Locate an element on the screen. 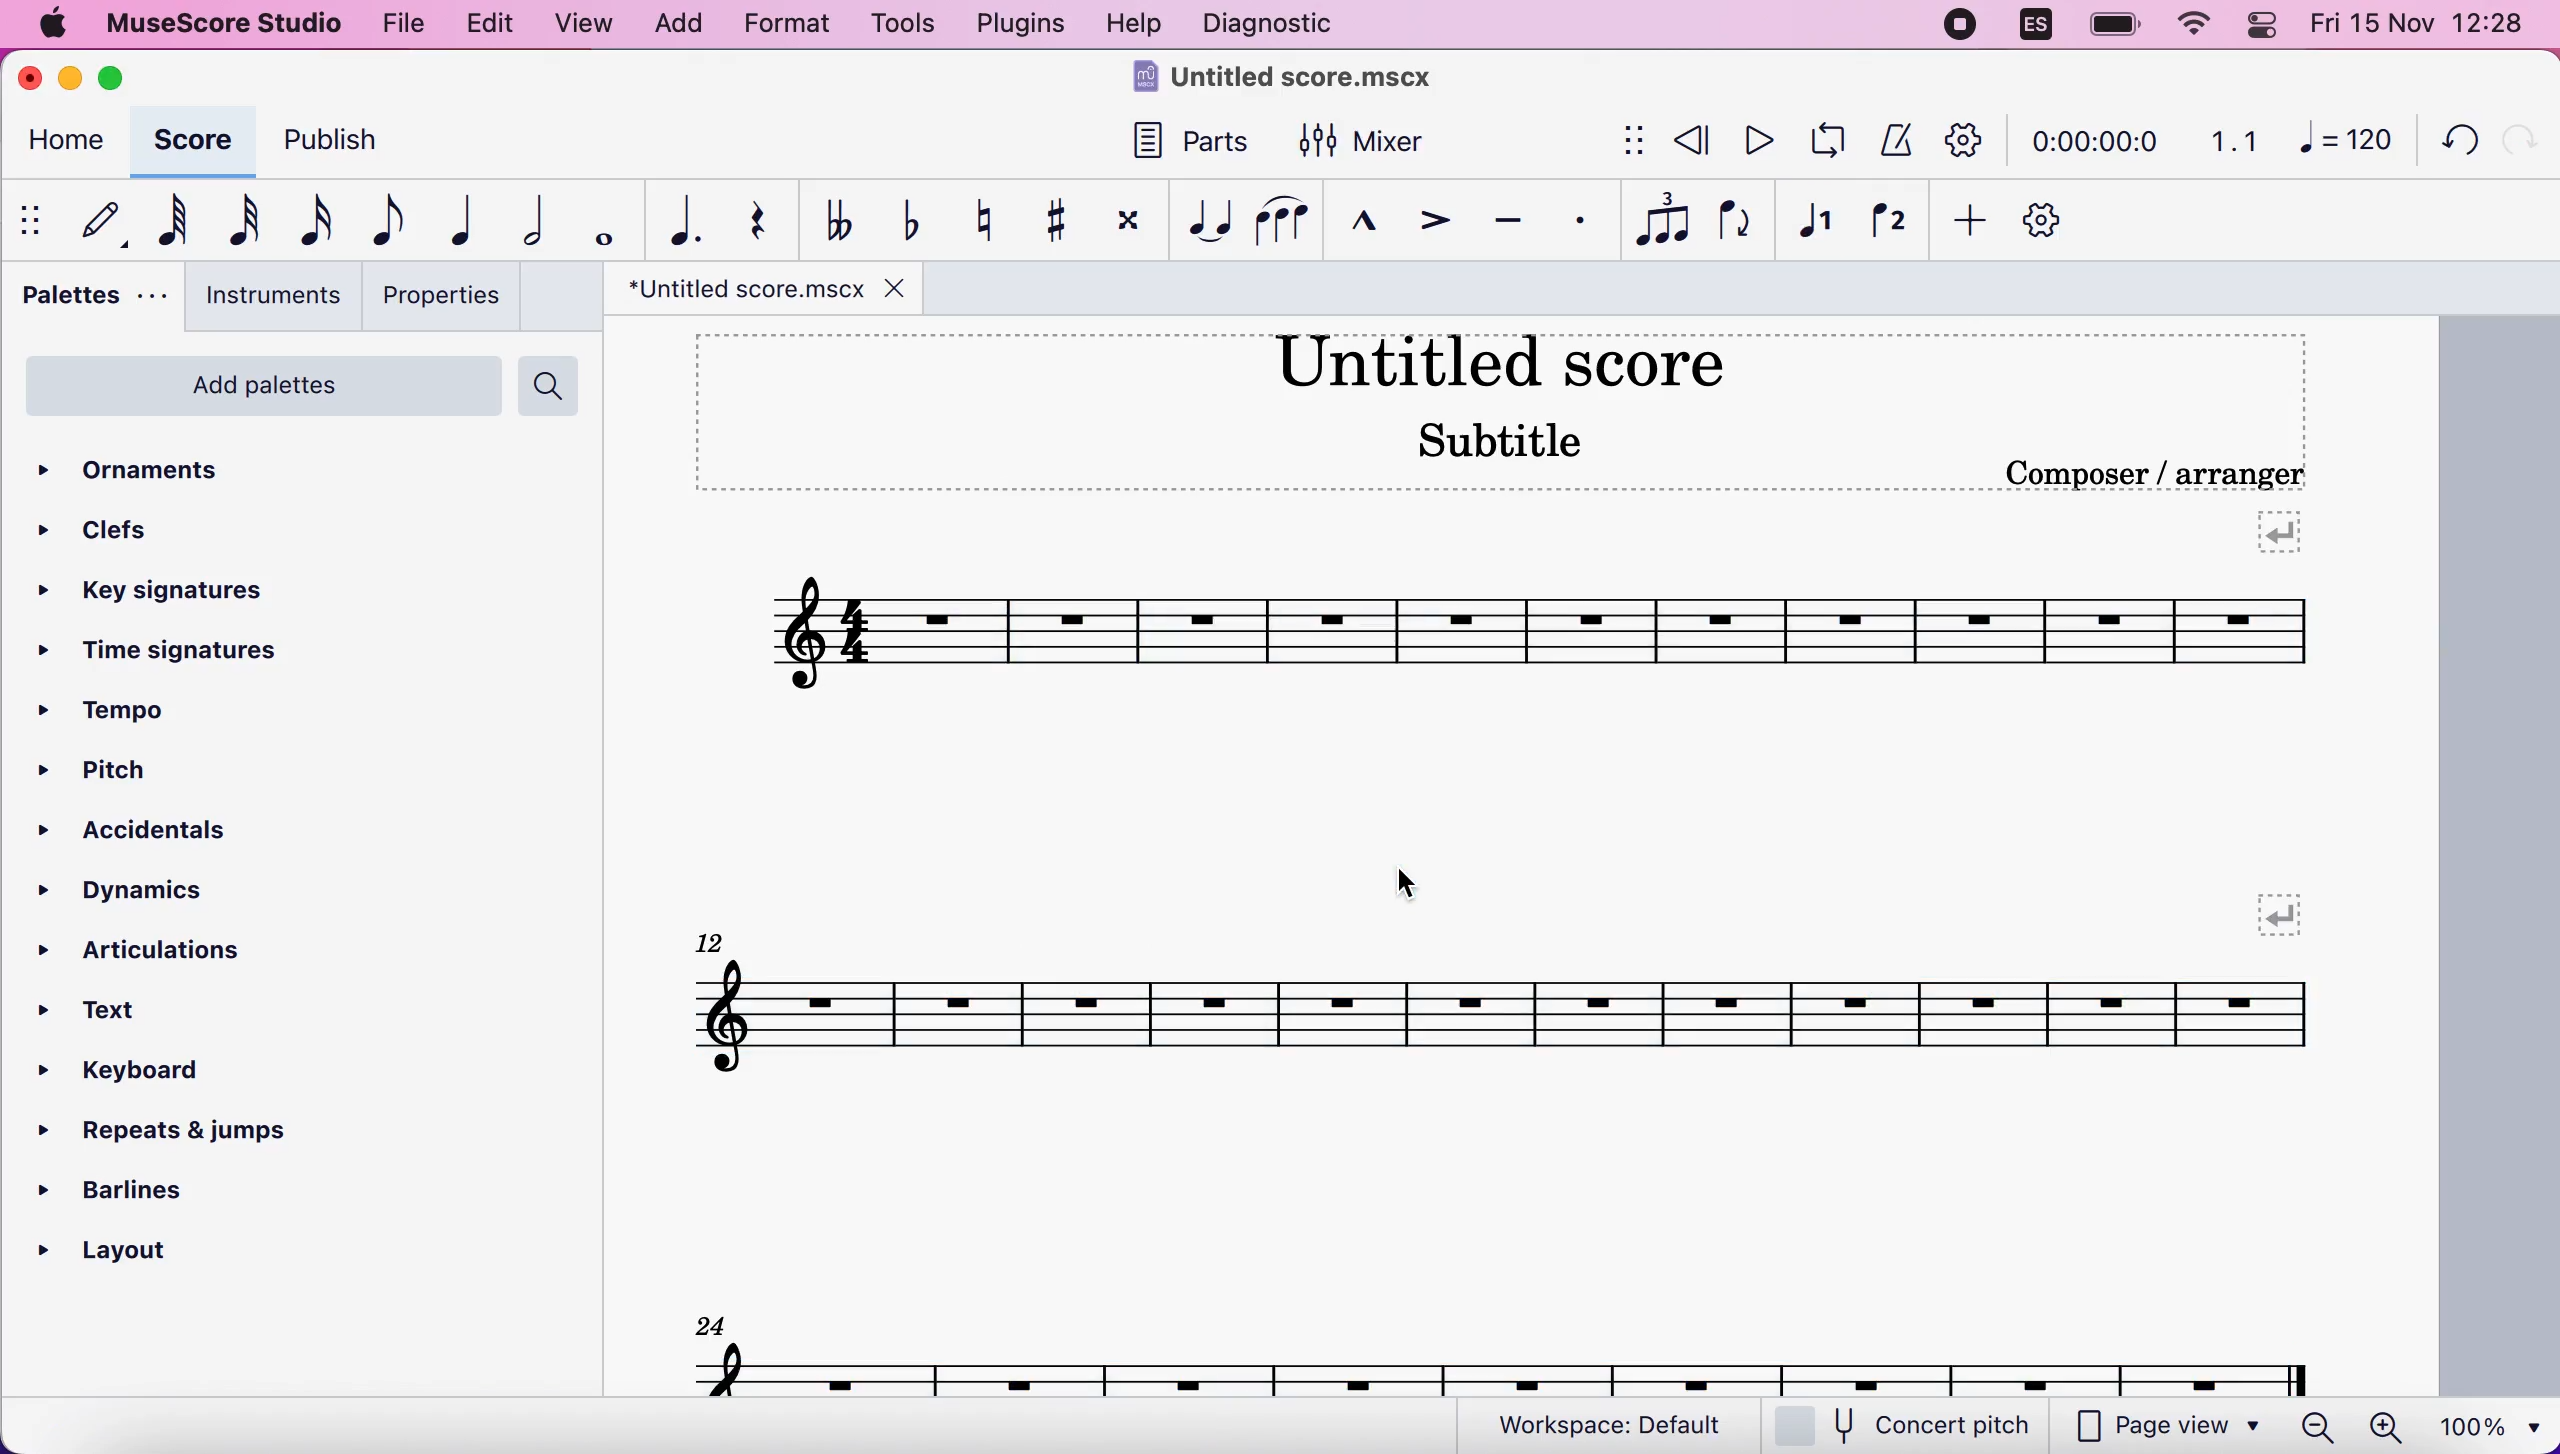 The width and height of the screenshot is (2560, 1454). review is located at coordinates (1694, 141).